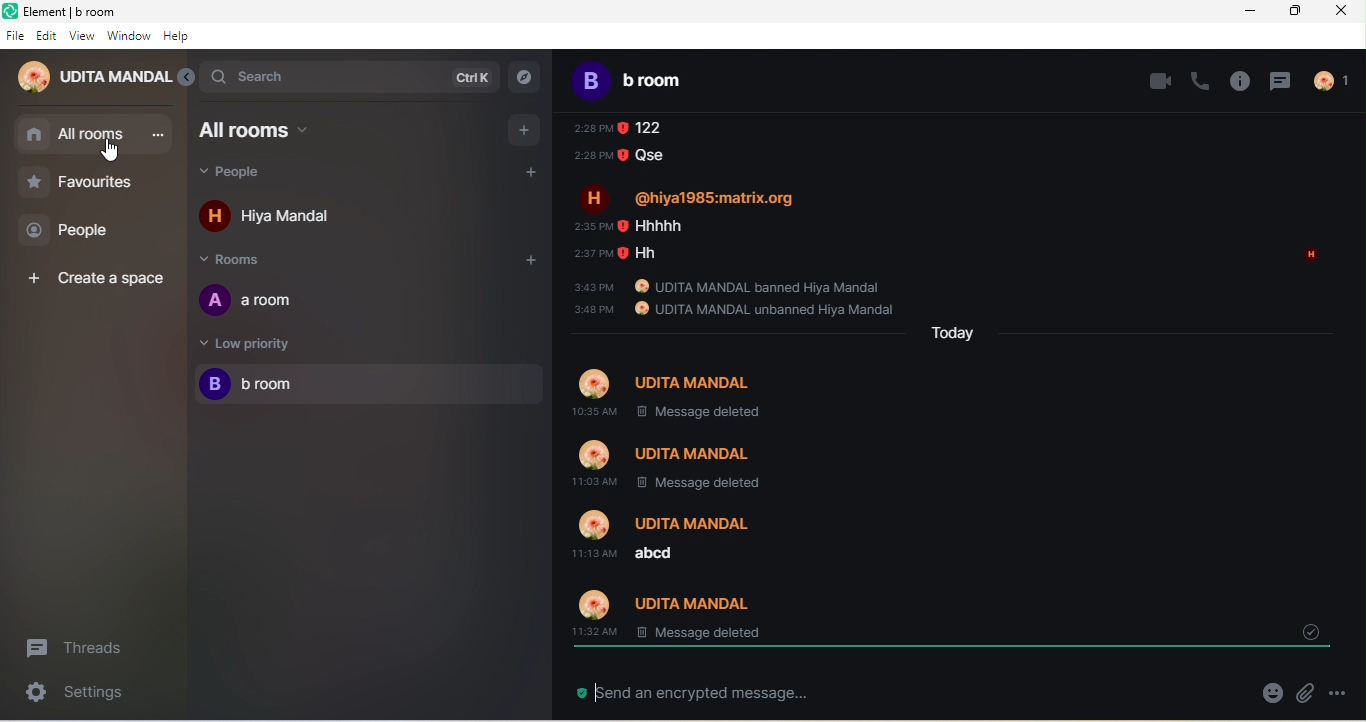 This screenshot has height=722, width=1366. Describe the element at coordinates (523, 170) in the screenshot. I see `add people` at that location.